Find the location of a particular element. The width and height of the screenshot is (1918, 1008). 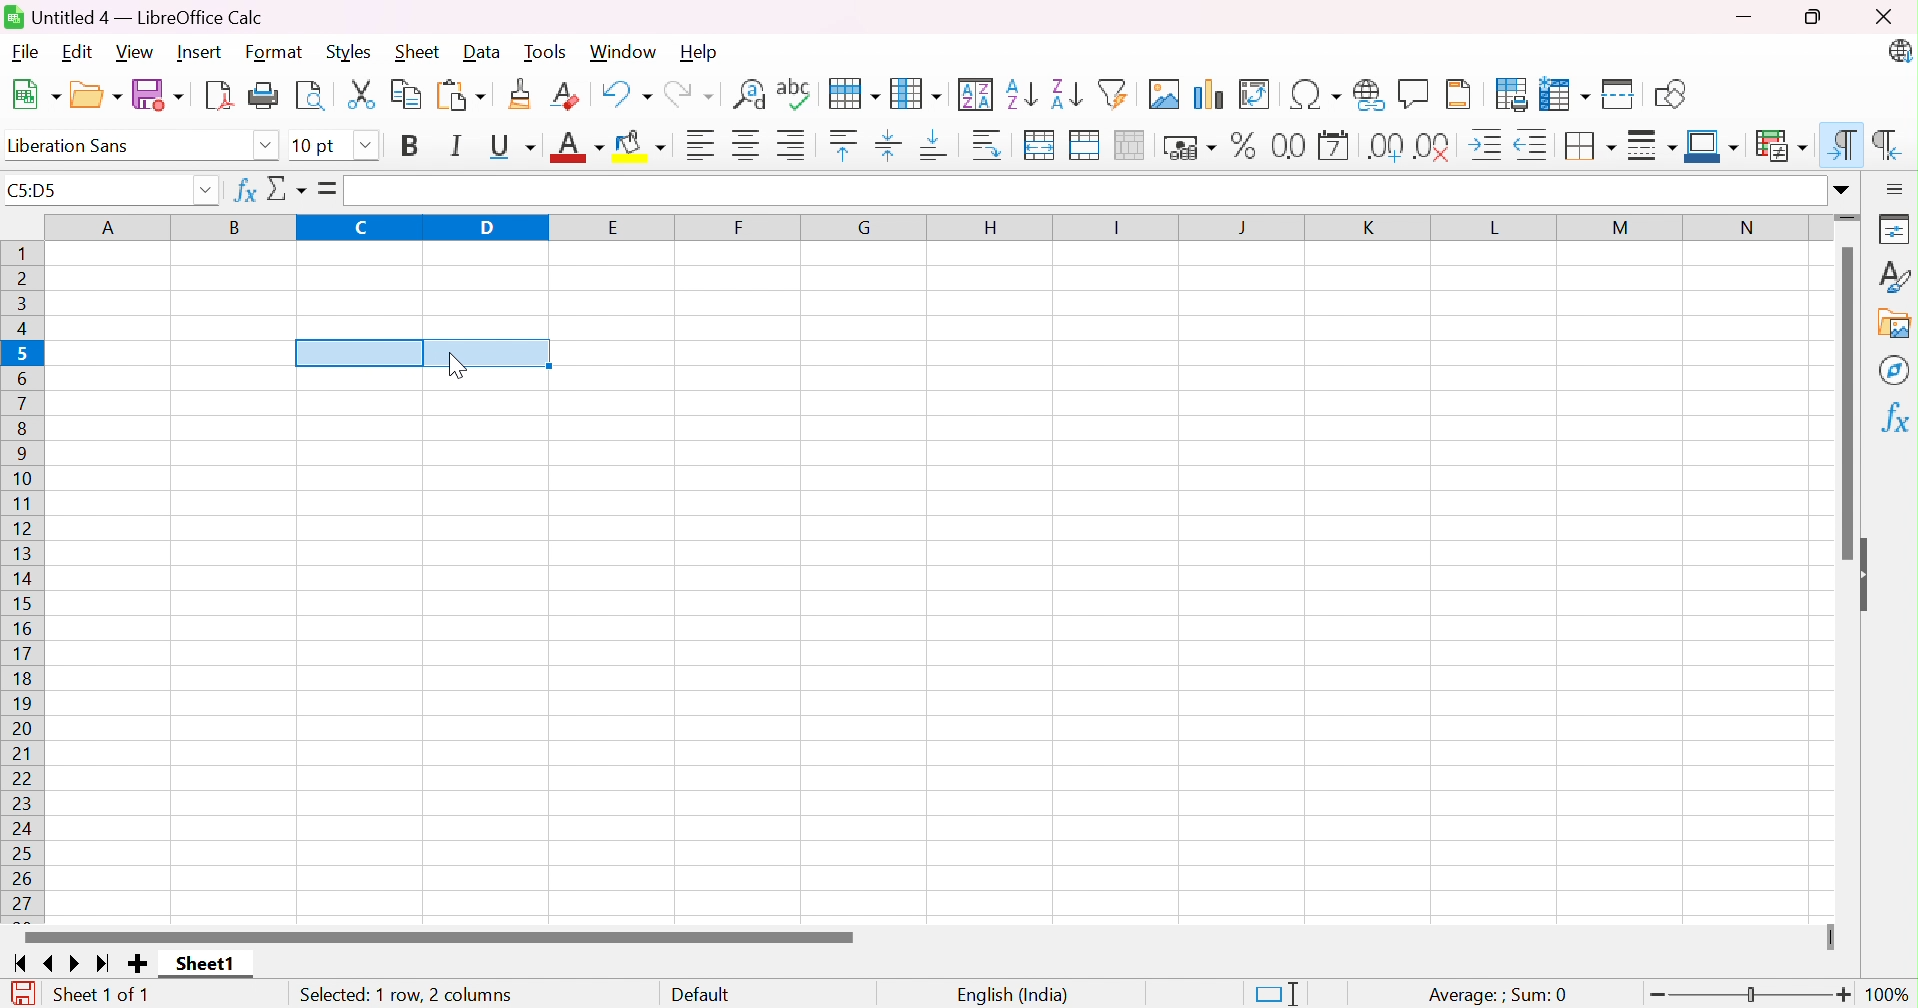

Sort Ascending is located at coordinates (1022, 91).